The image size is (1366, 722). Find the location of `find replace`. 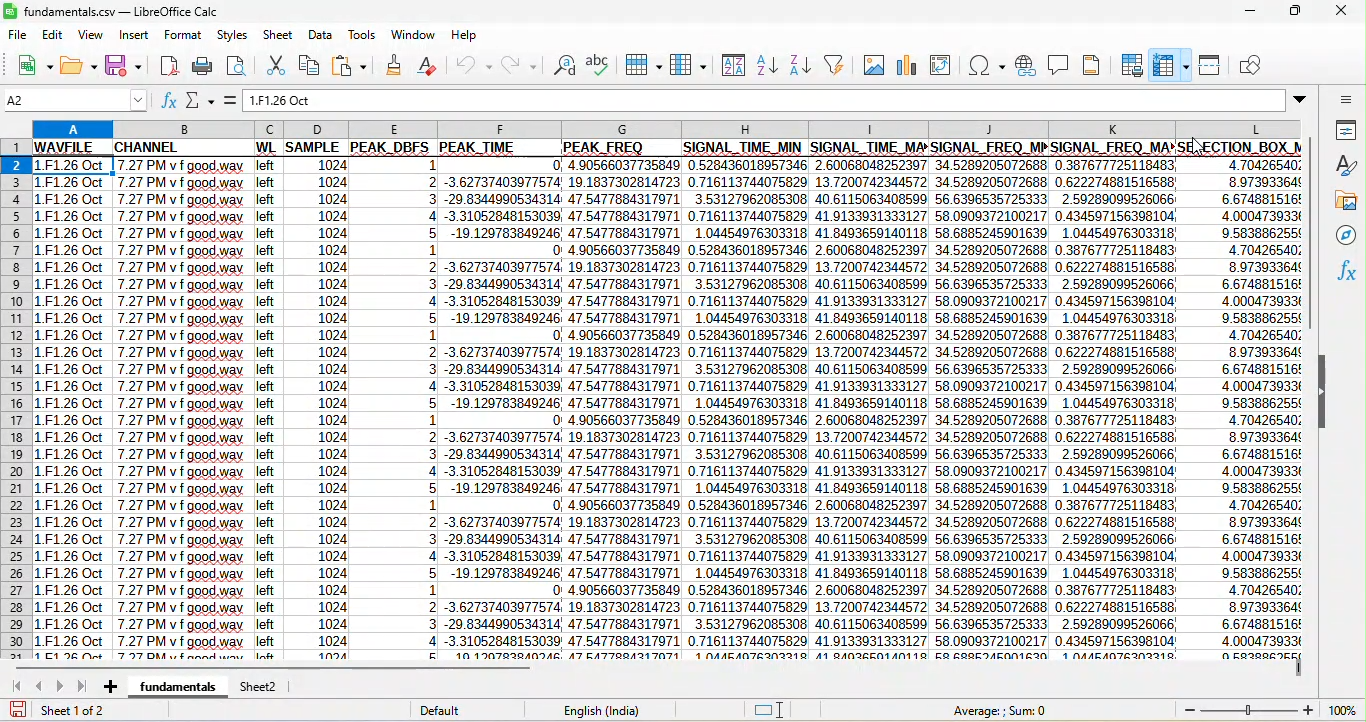

find replace is located at coordinates (566, 65).